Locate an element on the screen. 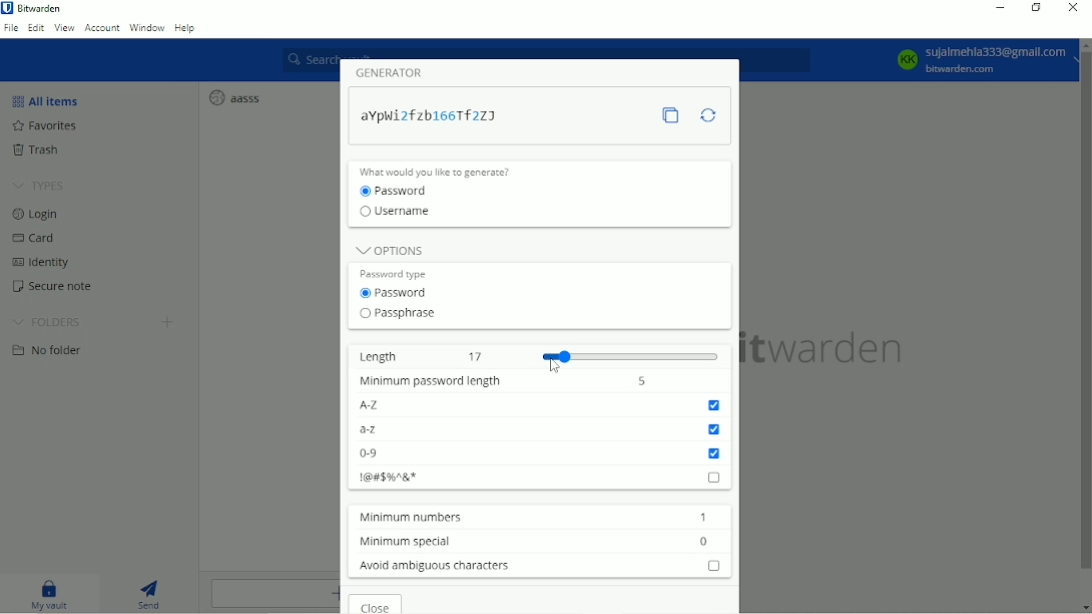  Minimum special is located at coordinates (401, 540).